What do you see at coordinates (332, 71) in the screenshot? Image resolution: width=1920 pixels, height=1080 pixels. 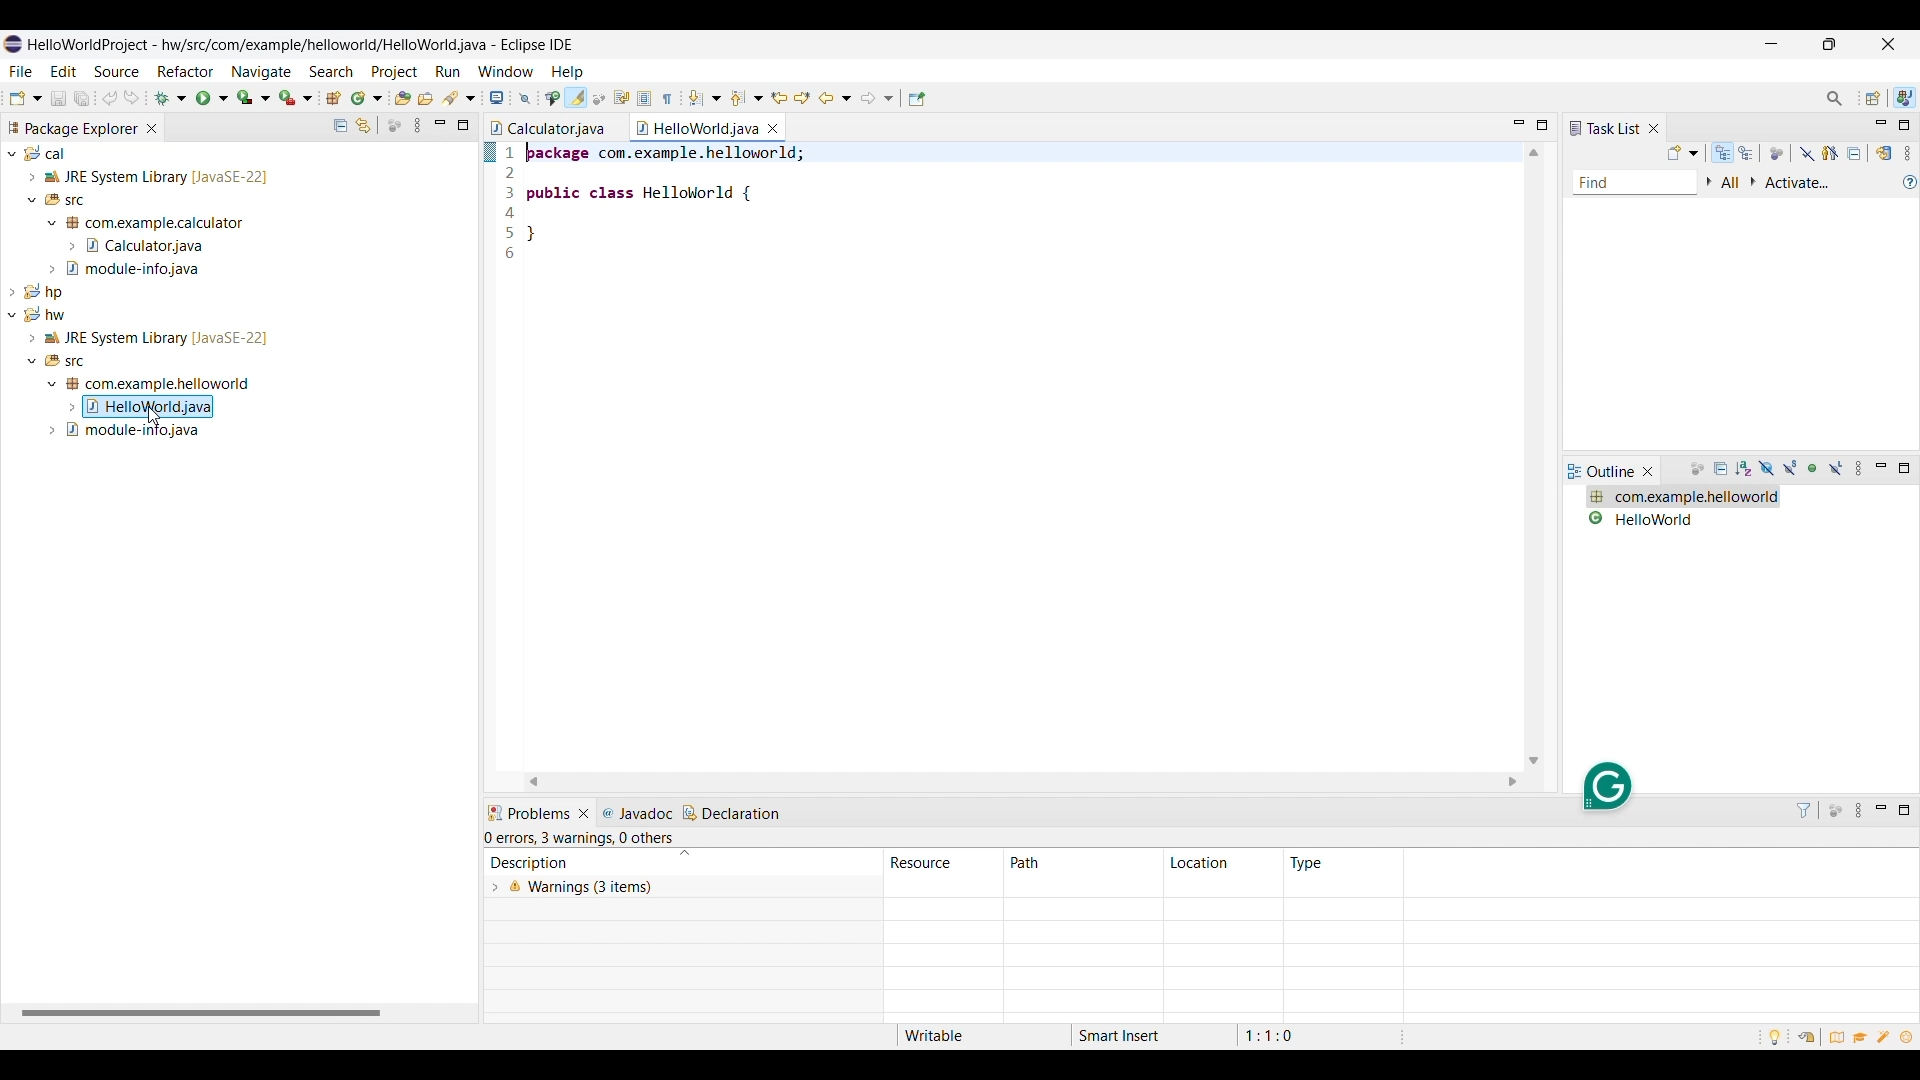 I see `Search` at bounding box center [332, 71].